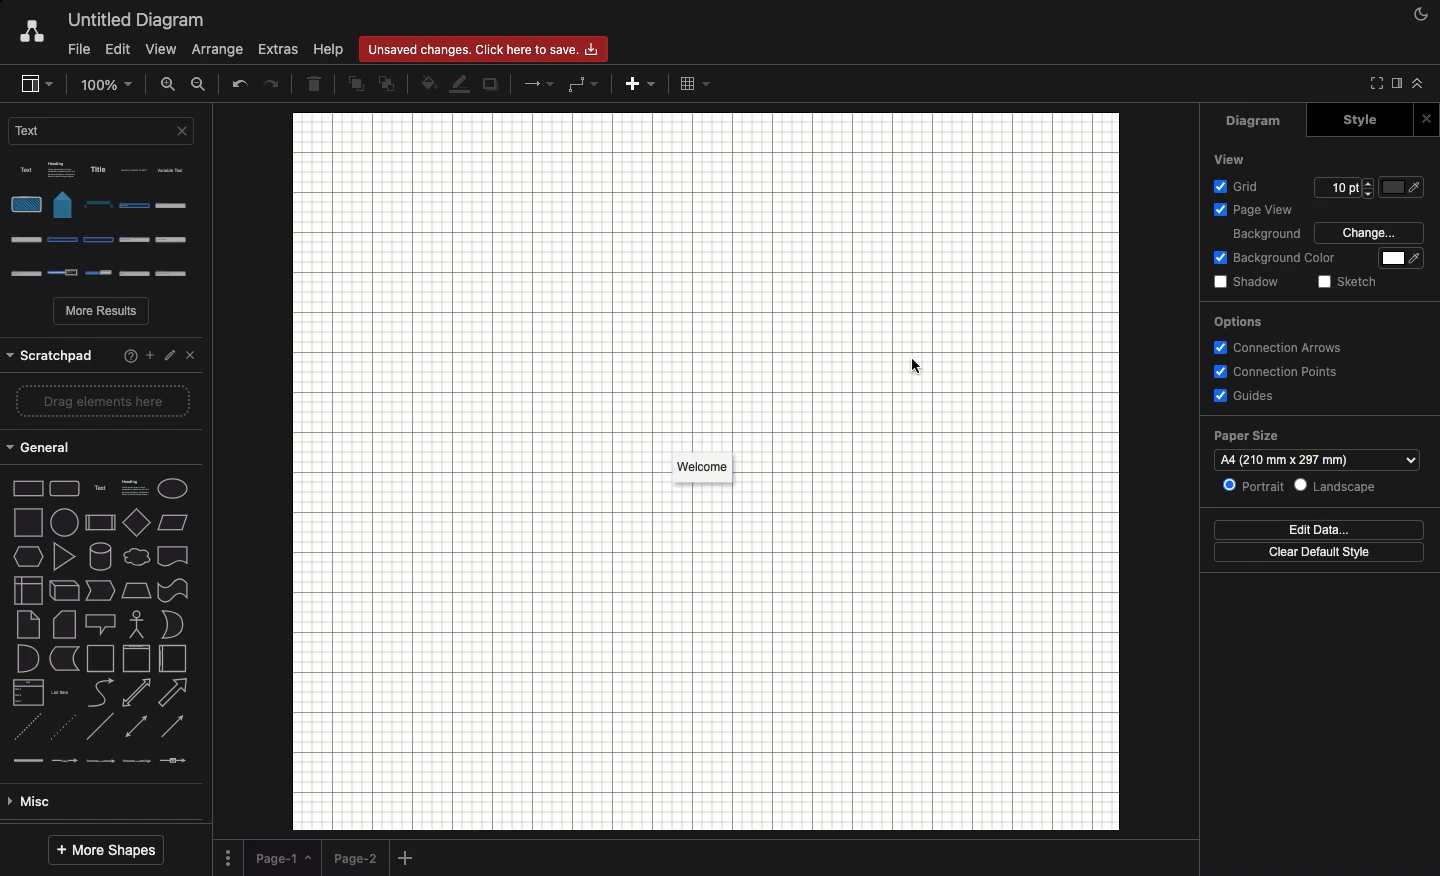 Image resolution: width=1440 pixels, height=876 pixels. I want to click on Basic, so click(101, 692).